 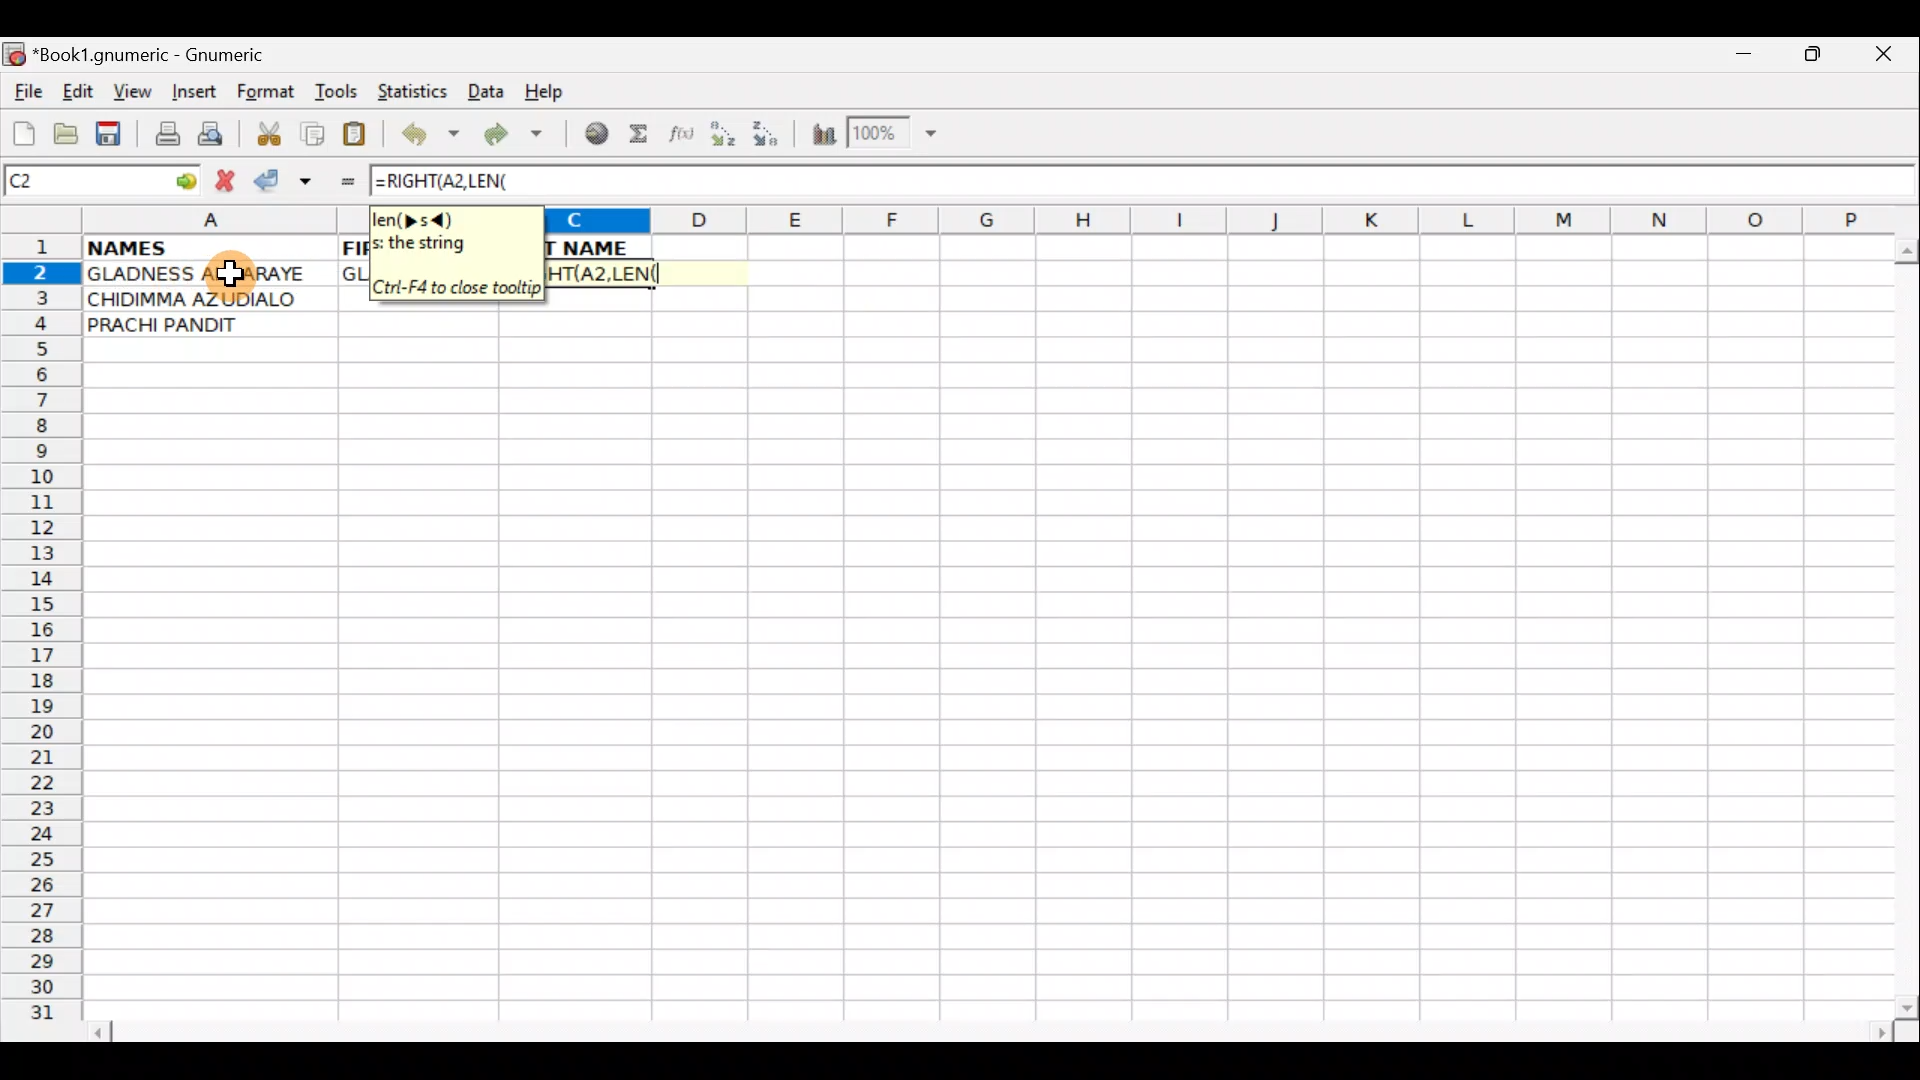 What do you see at coordinates (283, 181) in the screenshot?
I see `Accept change` at bounding box center [283, 181].